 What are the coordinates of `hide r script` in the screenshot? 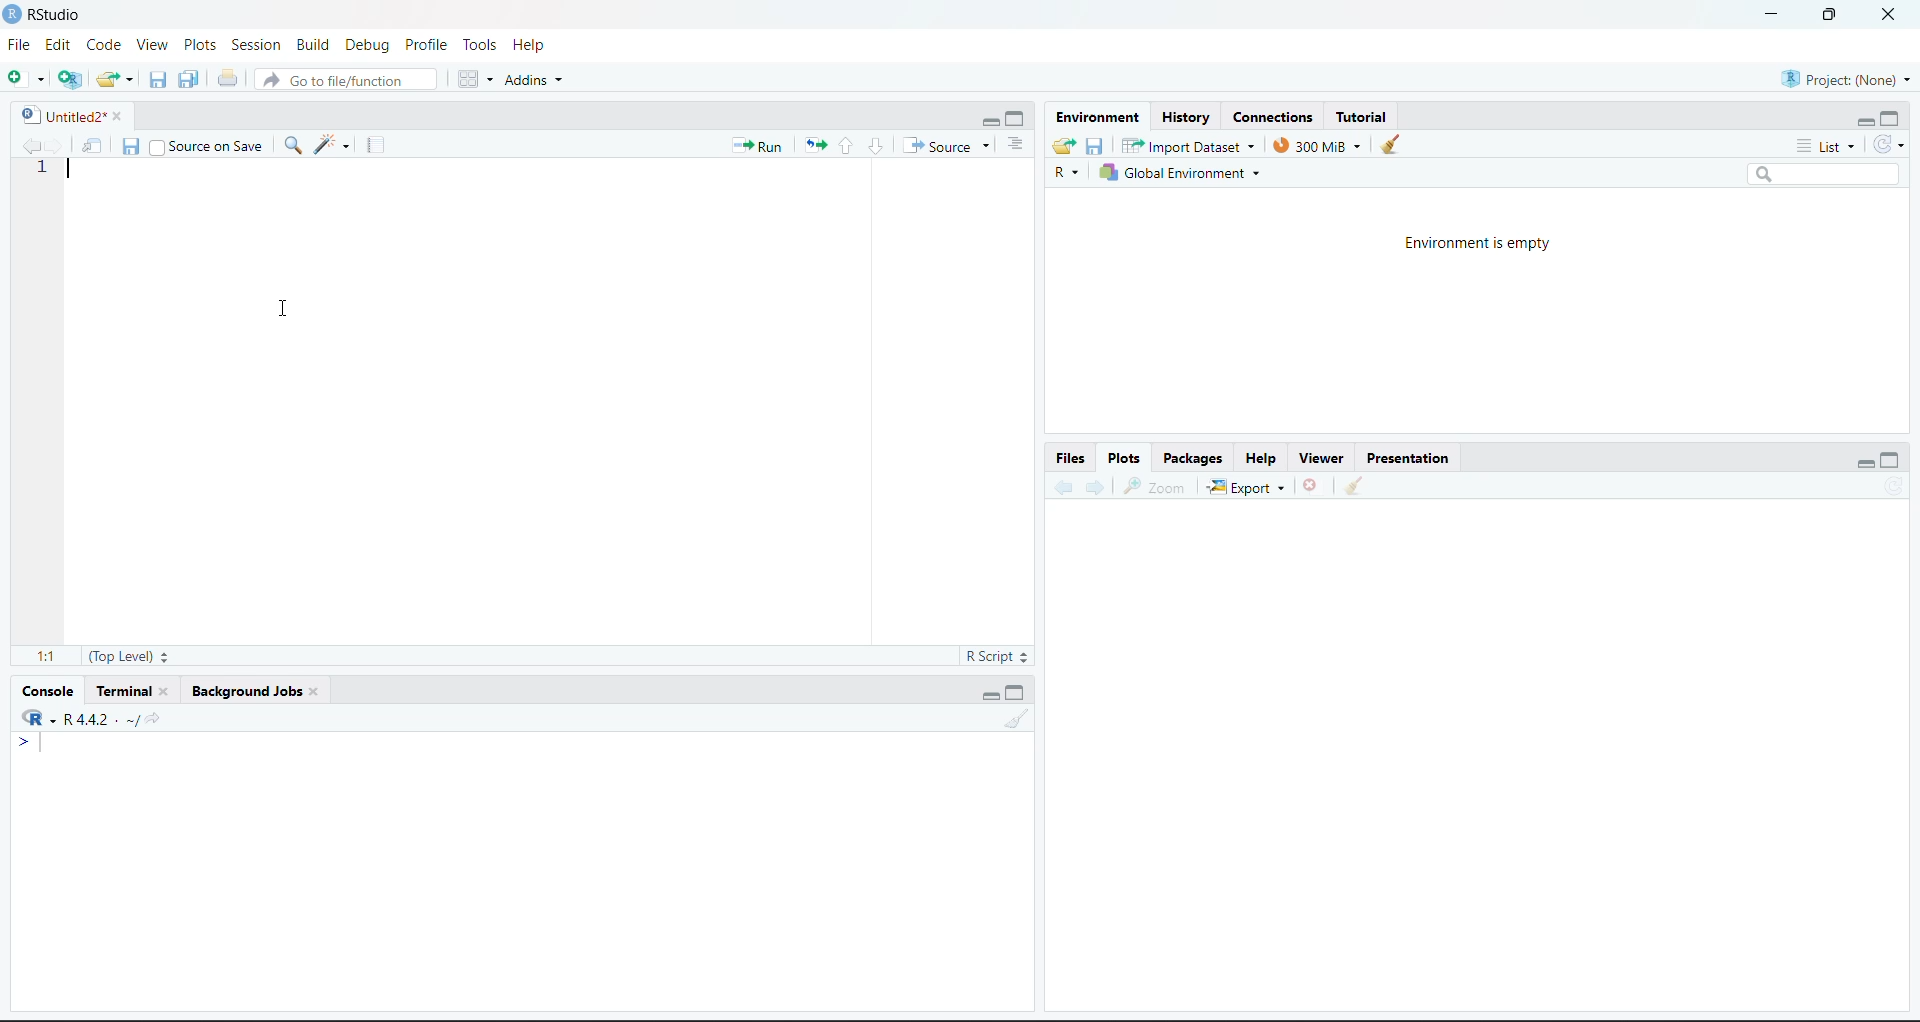 It's located at (986, 693).